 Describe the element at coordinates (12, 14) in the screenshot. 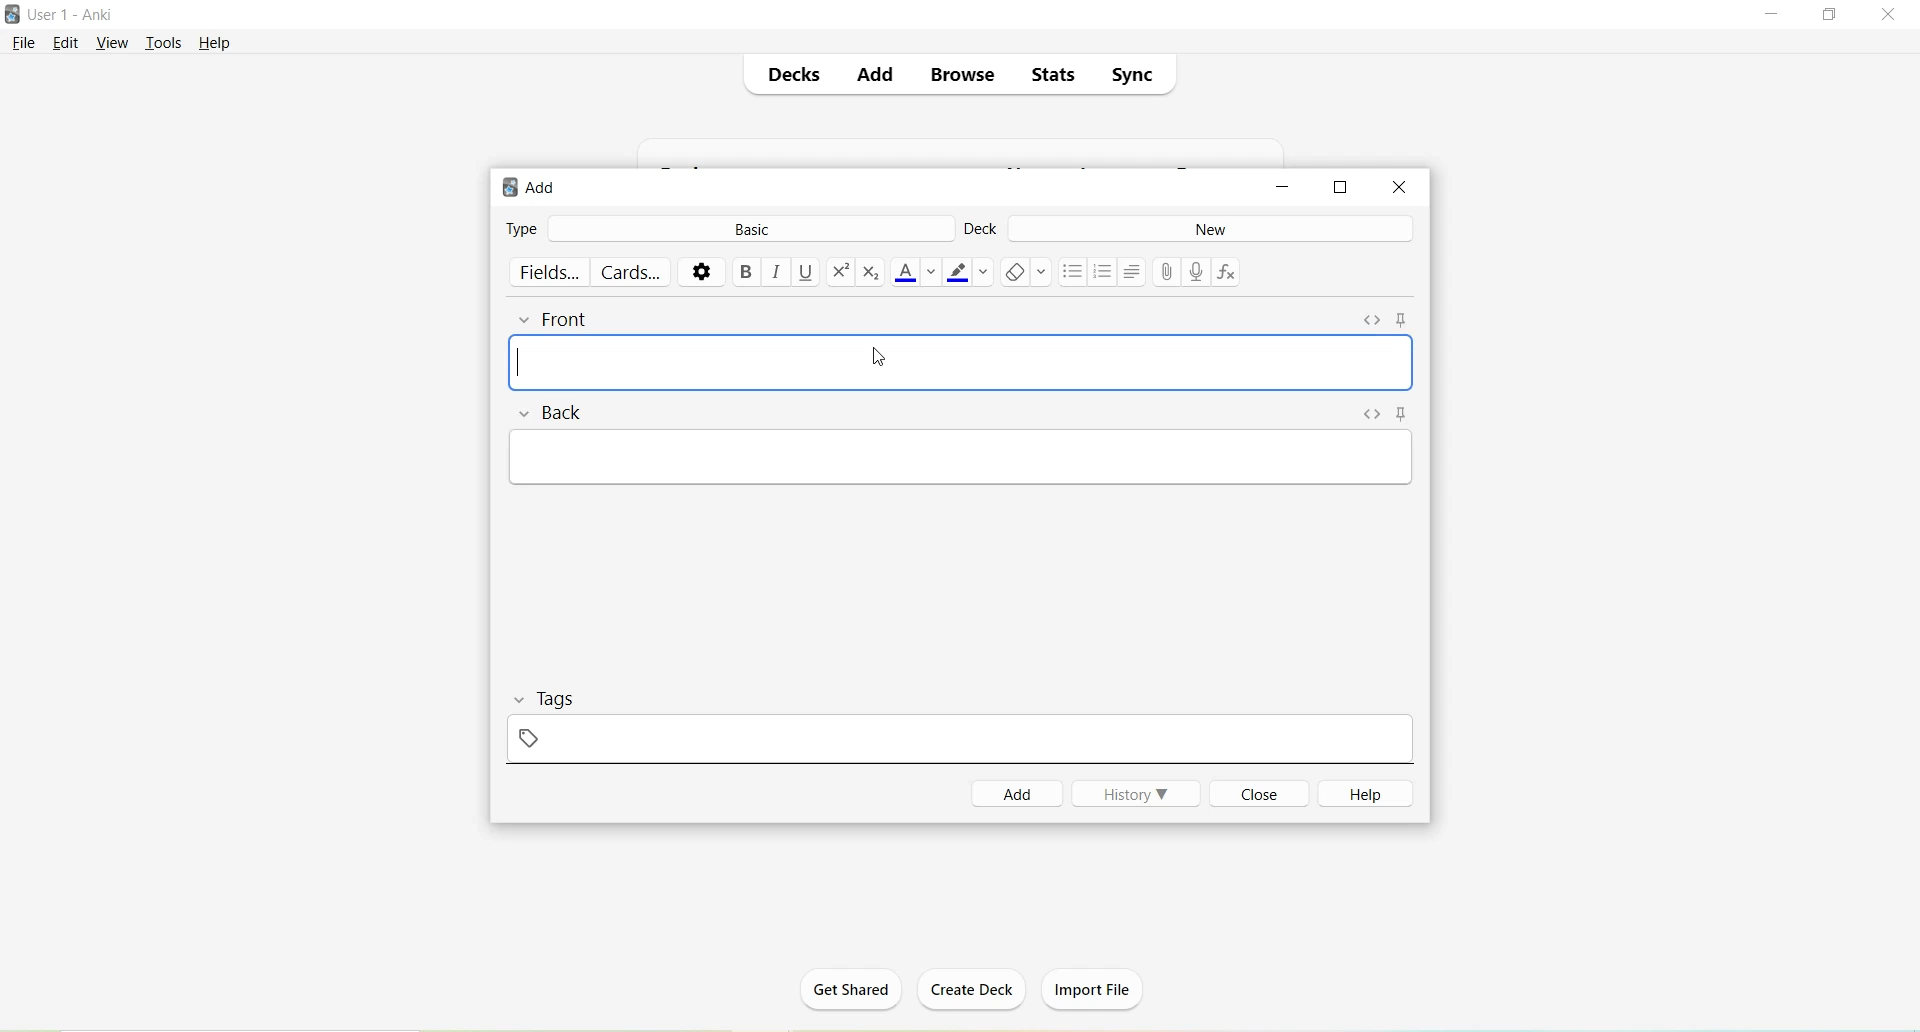

I see `Logo` at that location.